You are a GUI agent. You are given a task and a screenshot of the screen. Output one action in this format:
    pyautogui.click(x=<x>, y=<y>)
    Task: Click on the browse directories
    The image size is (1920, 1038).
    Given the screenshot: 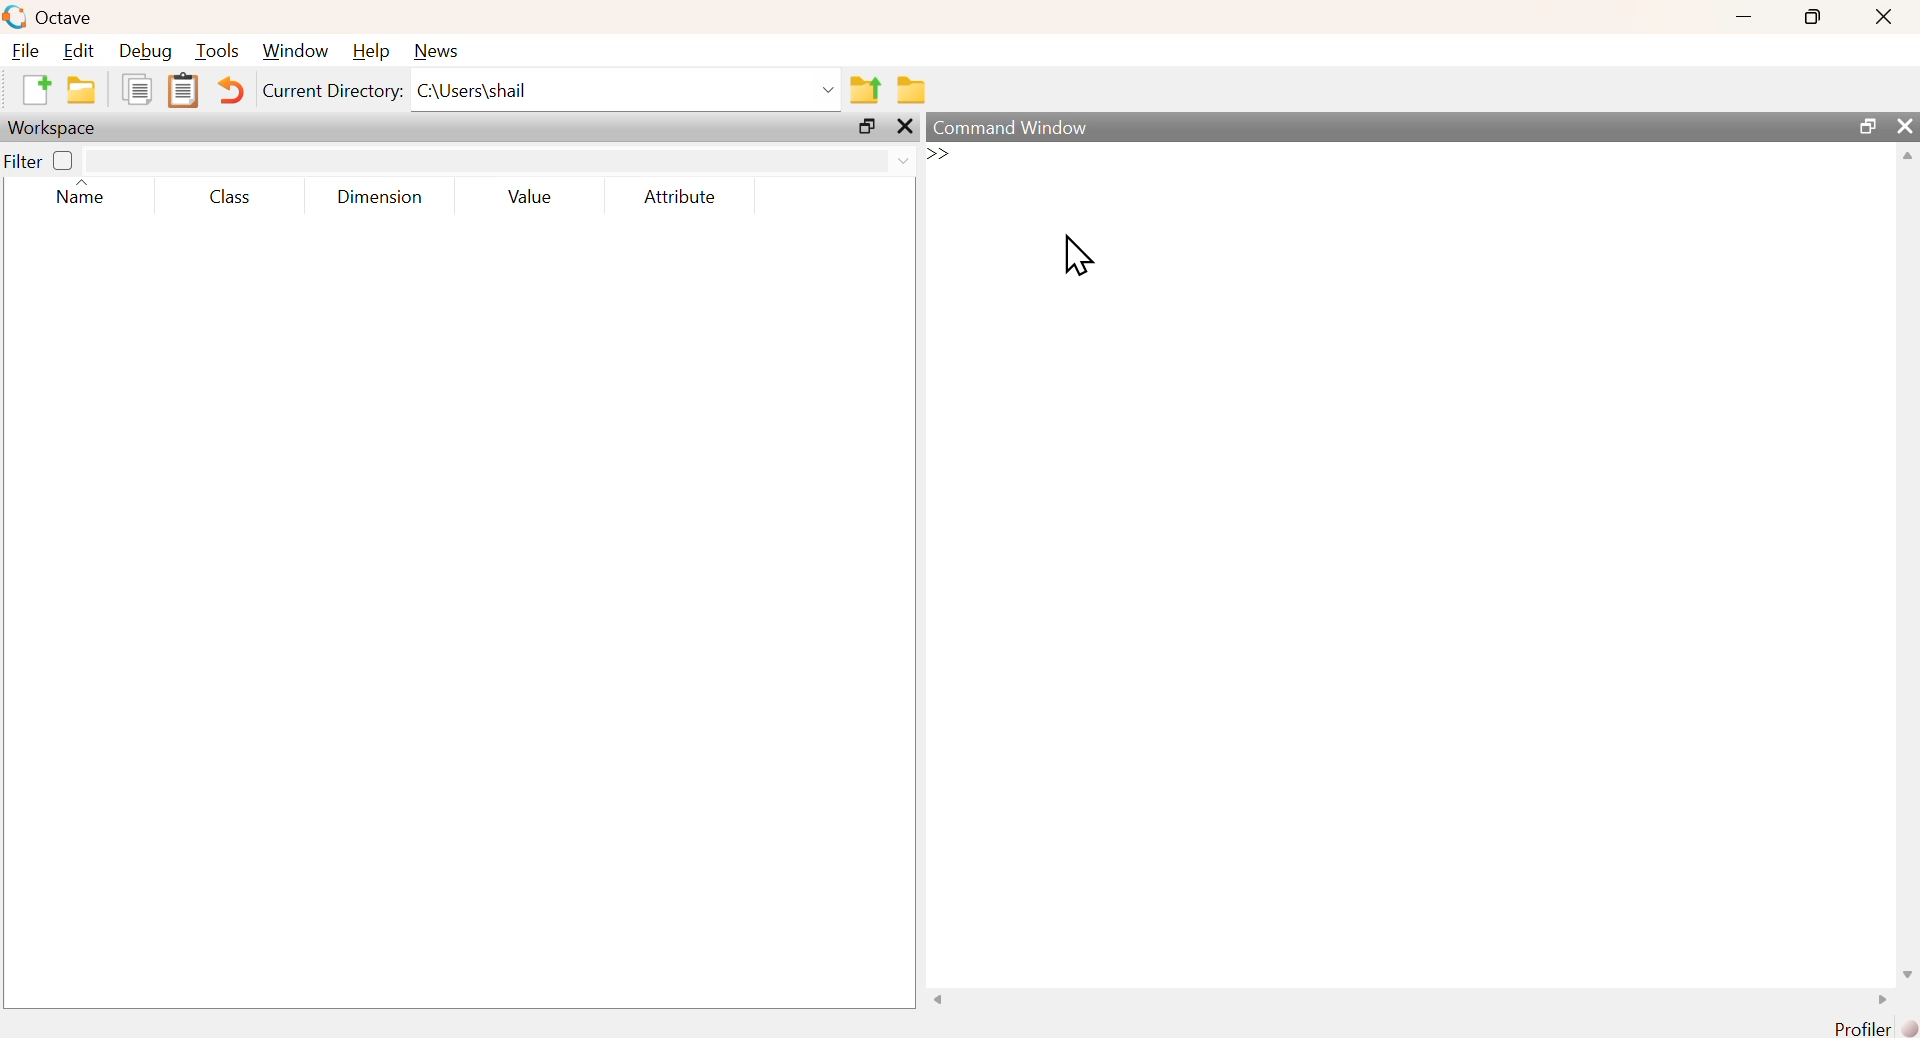 What is the action you would take?
    pyautogui.click(x=913, y=90)
    